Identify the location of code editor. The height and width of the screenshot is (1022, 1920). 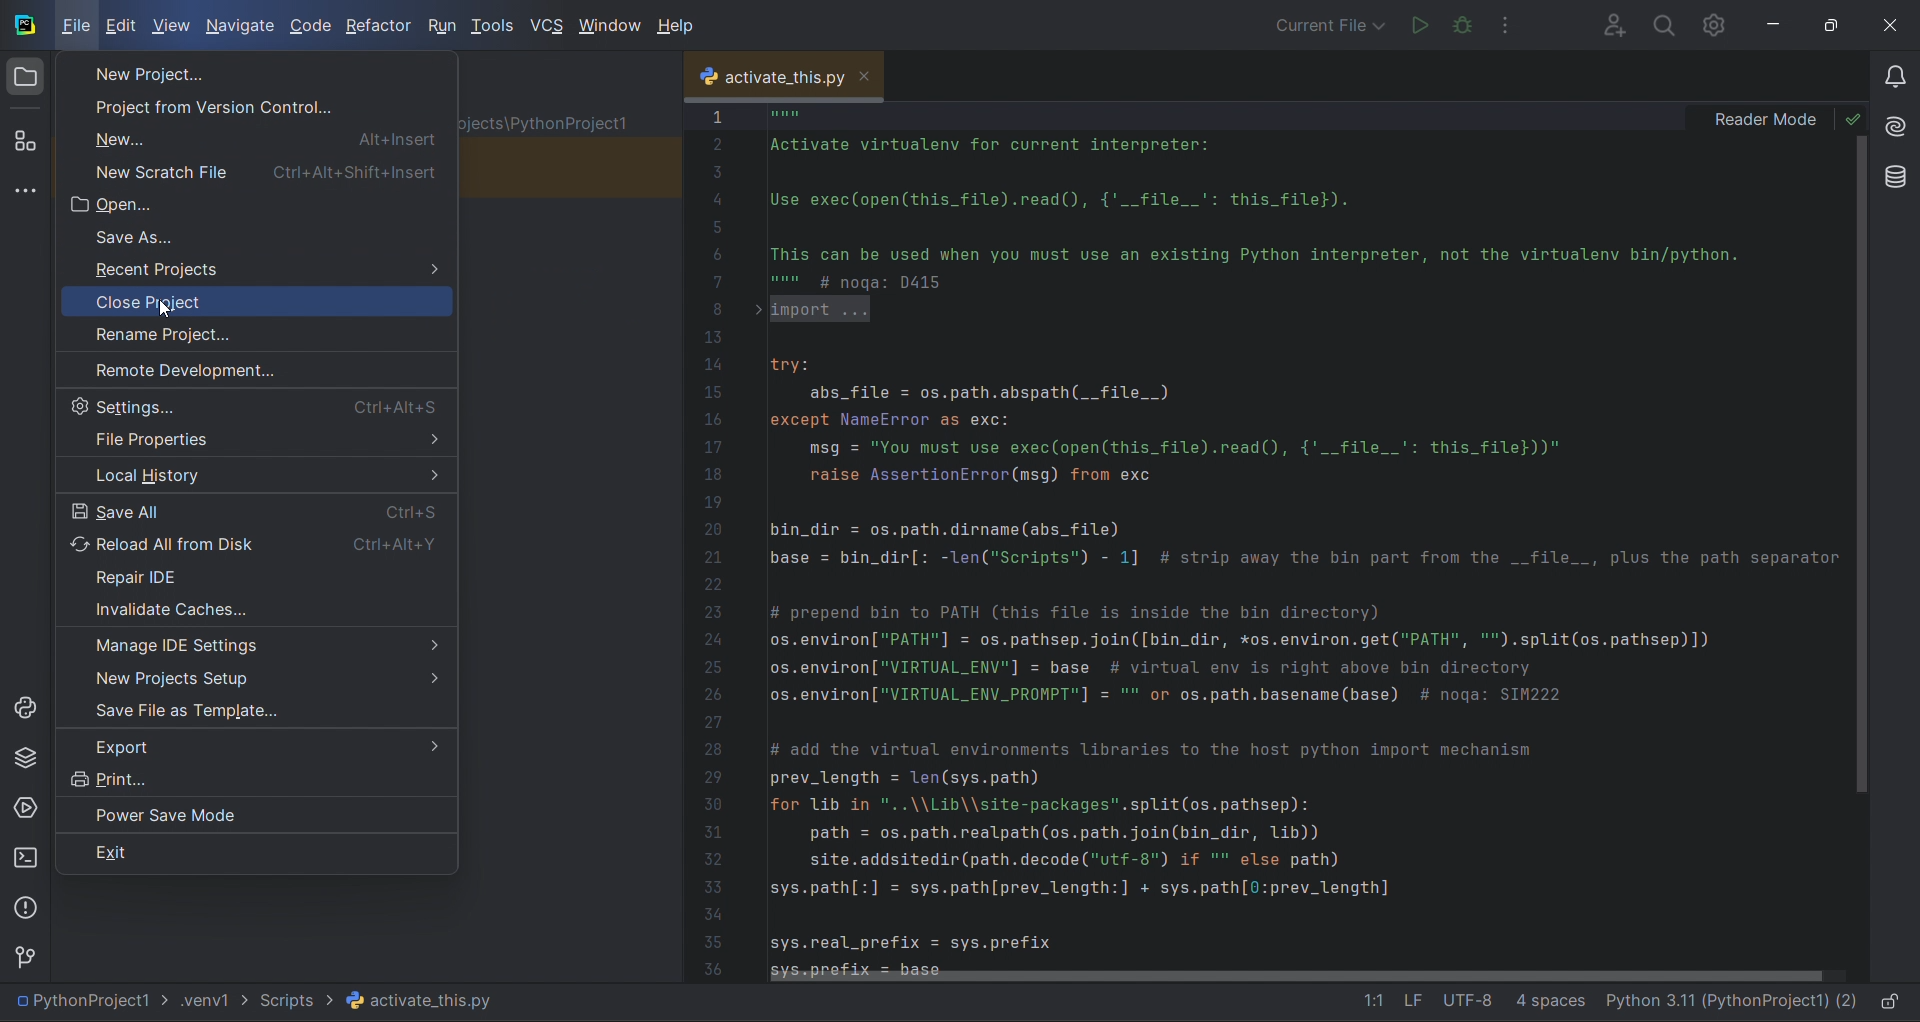
(1297, 535).